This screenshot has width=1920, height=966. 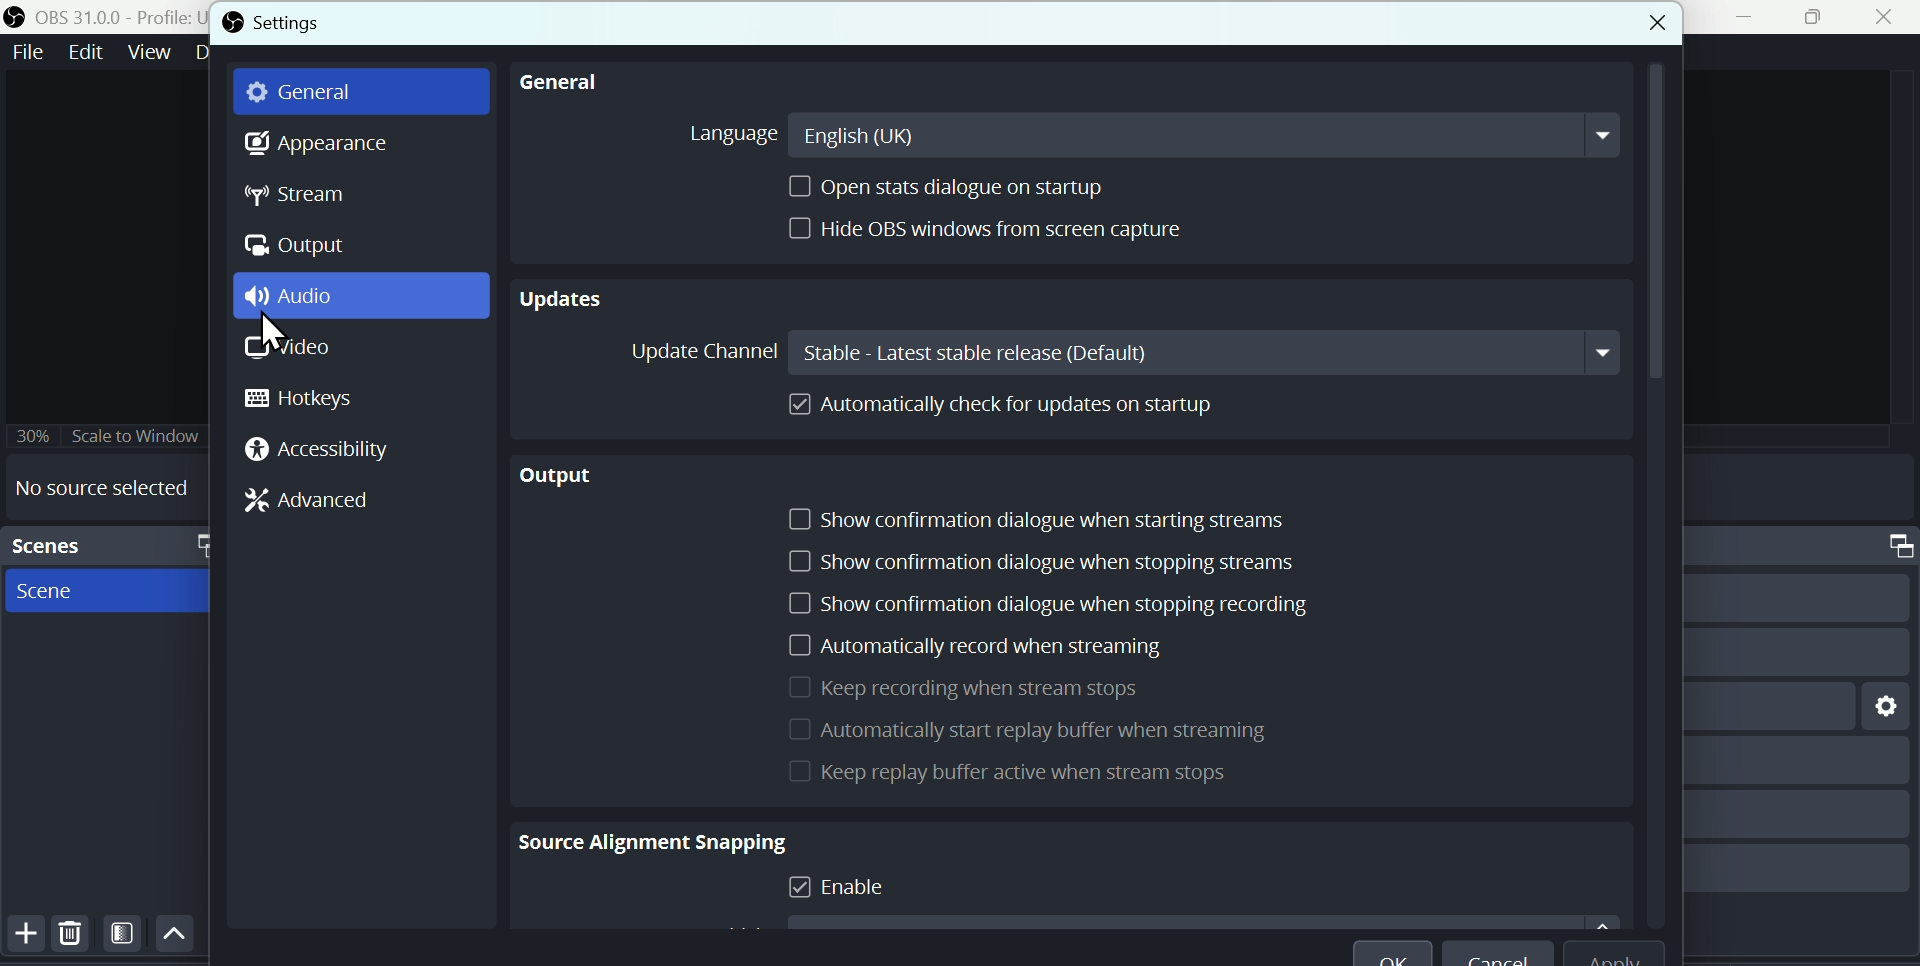 I want to click on Updates, so click(x=563, y=295).